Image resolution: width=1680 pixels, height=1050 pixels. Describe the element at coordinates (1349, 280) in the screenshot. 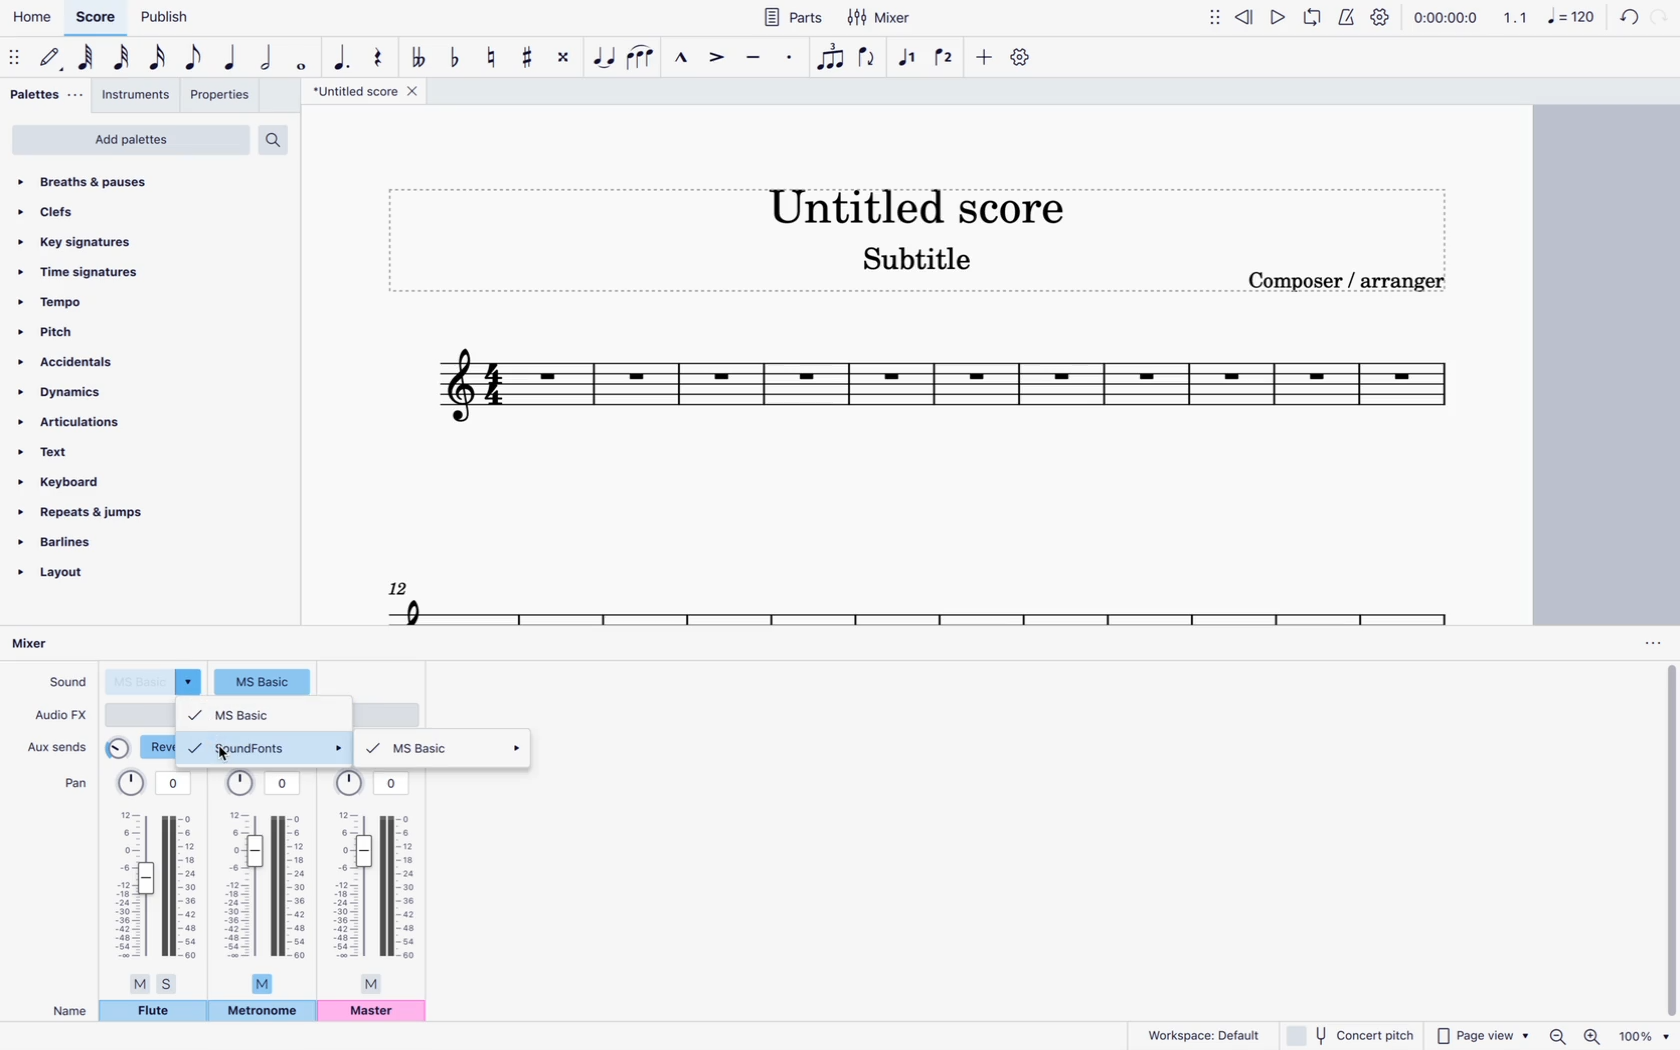

I see `composer / arranger` at that location.